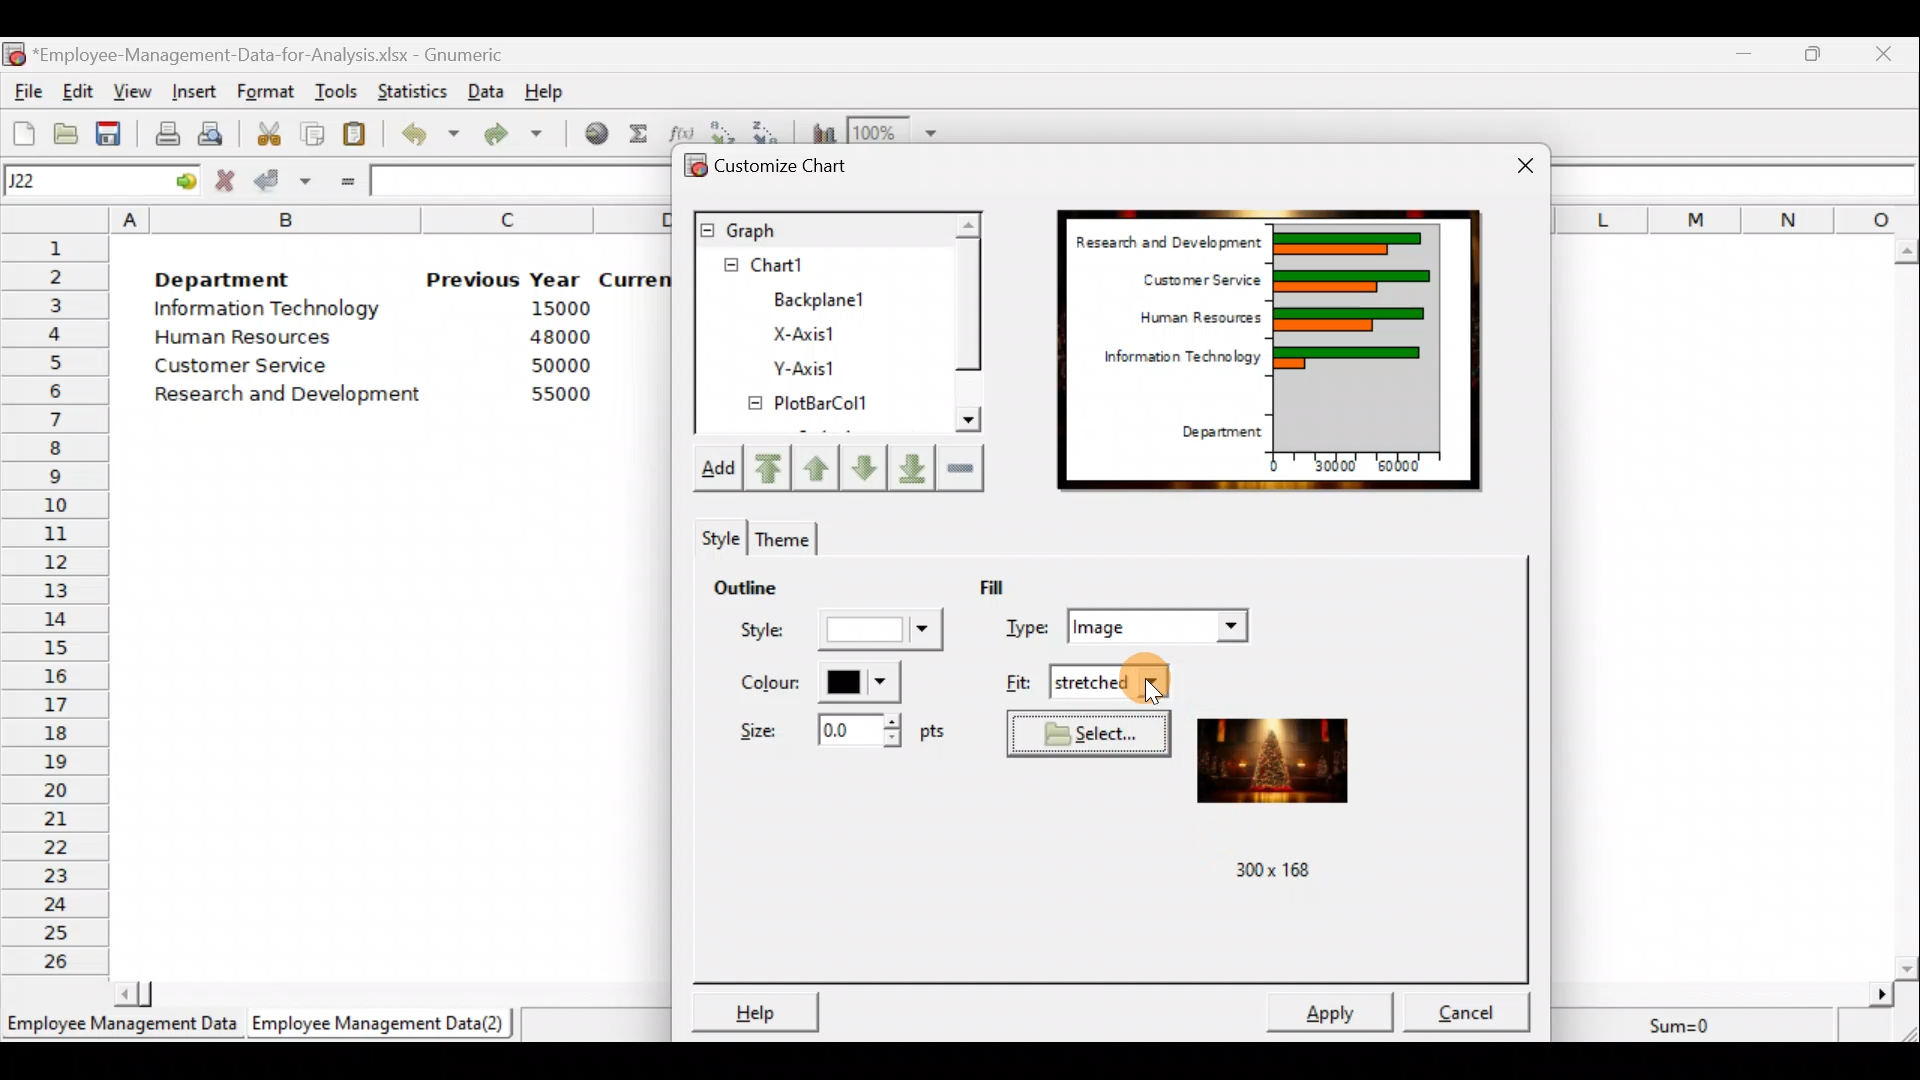 The image size is (1920, 1080). Describe the element at coordinates (1272, 873) in the screenshot. I see `300x 168` at that location.